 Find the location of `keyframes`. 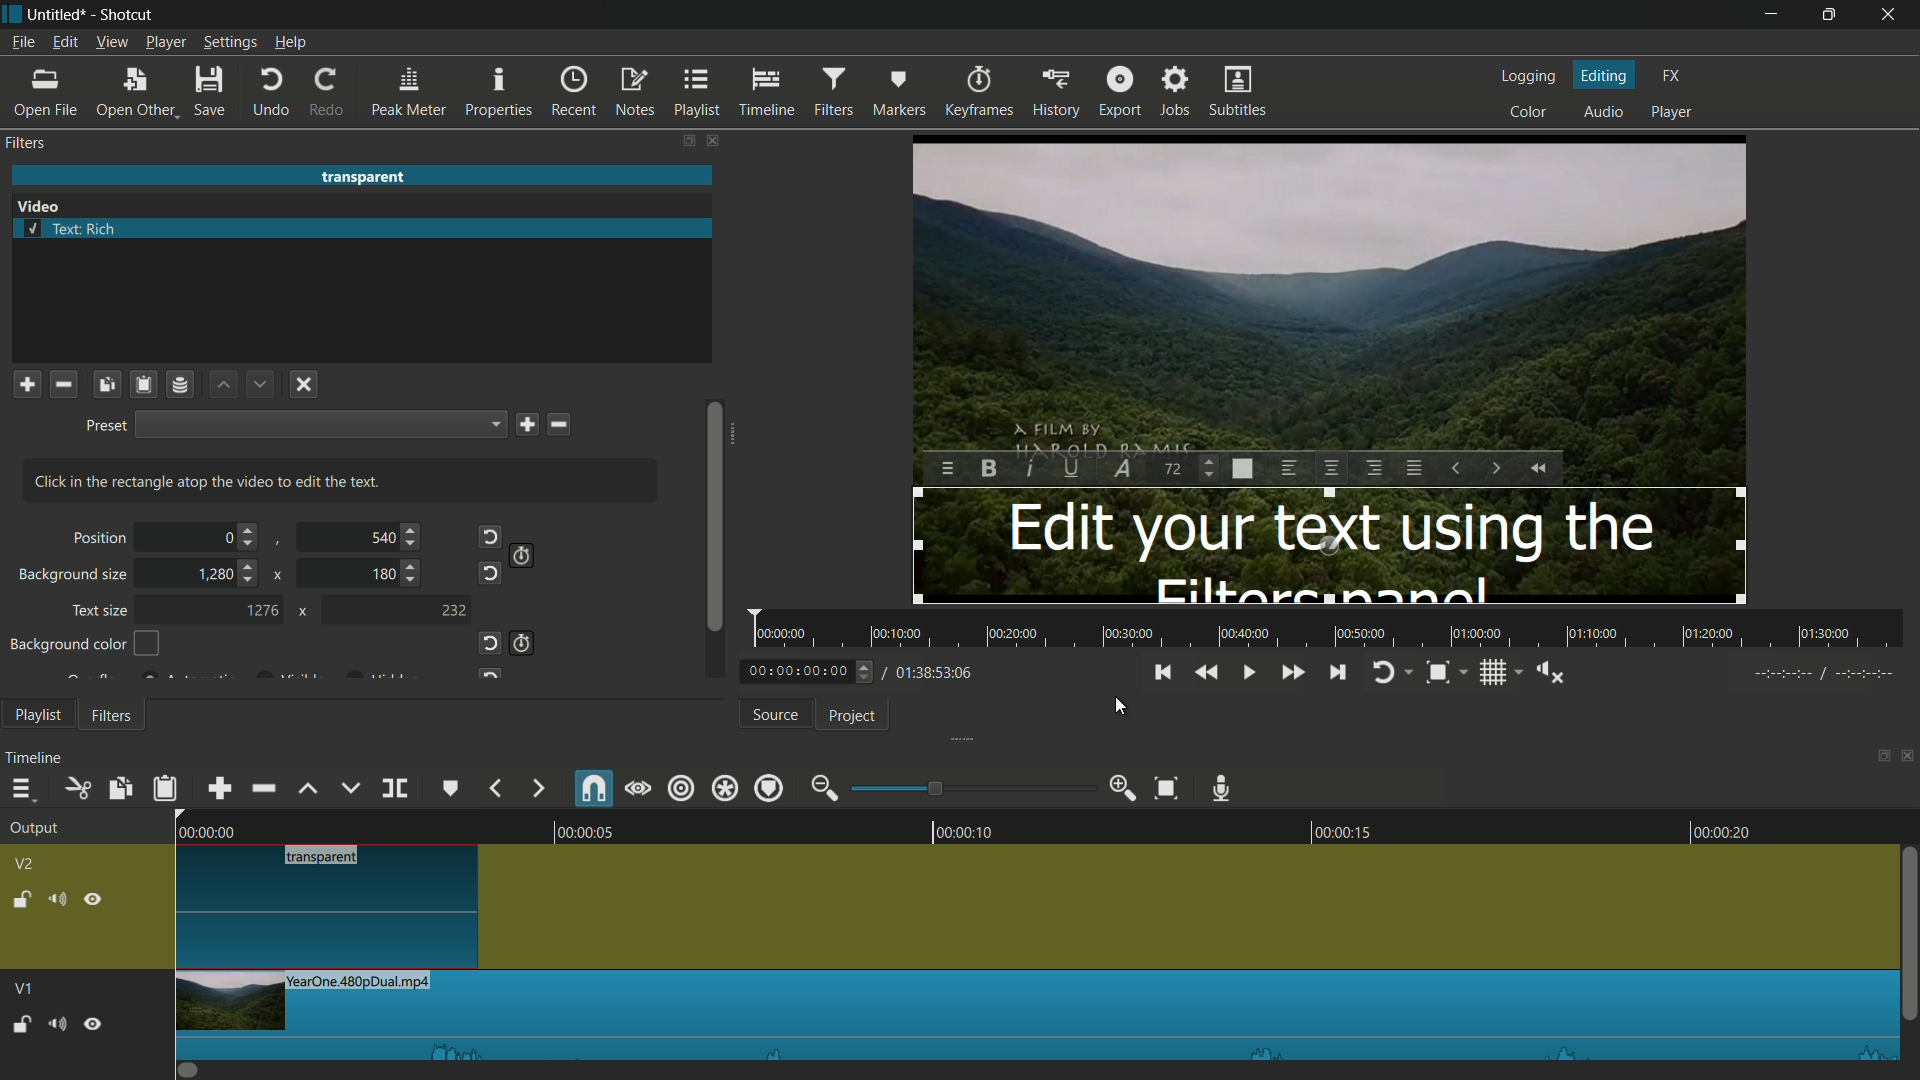

keyframes is located at coordinates (976, 92).